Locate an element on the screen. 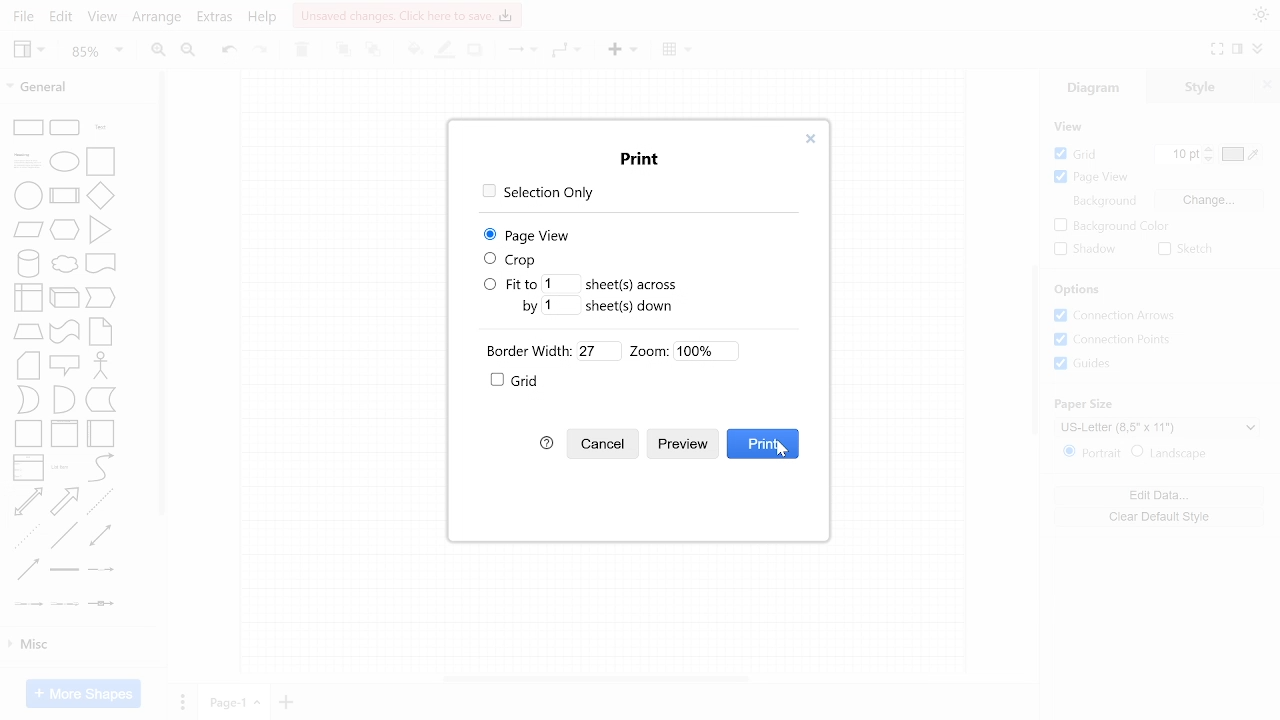 The height and width of the screenshot is (720, 1280). Delete is located at coordinates (302, 51).